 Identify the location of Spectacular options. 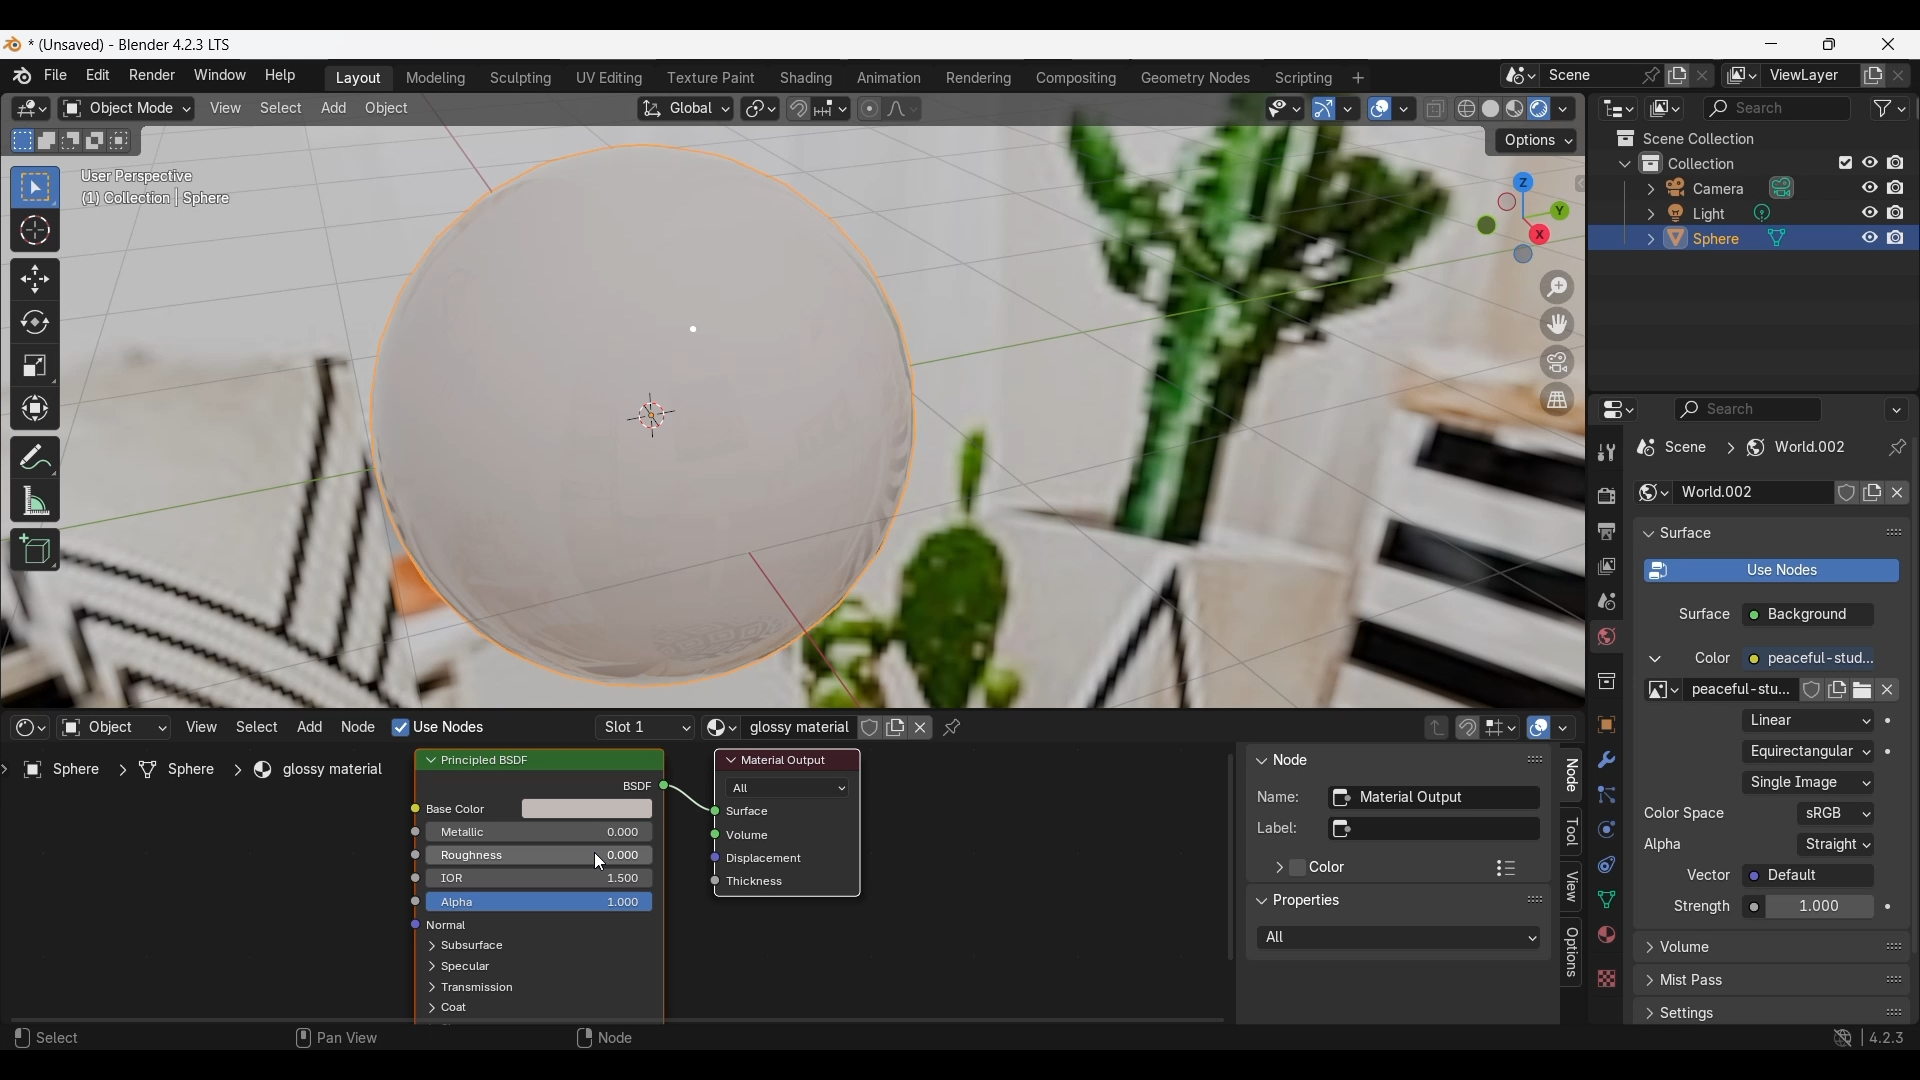
(466, 967).